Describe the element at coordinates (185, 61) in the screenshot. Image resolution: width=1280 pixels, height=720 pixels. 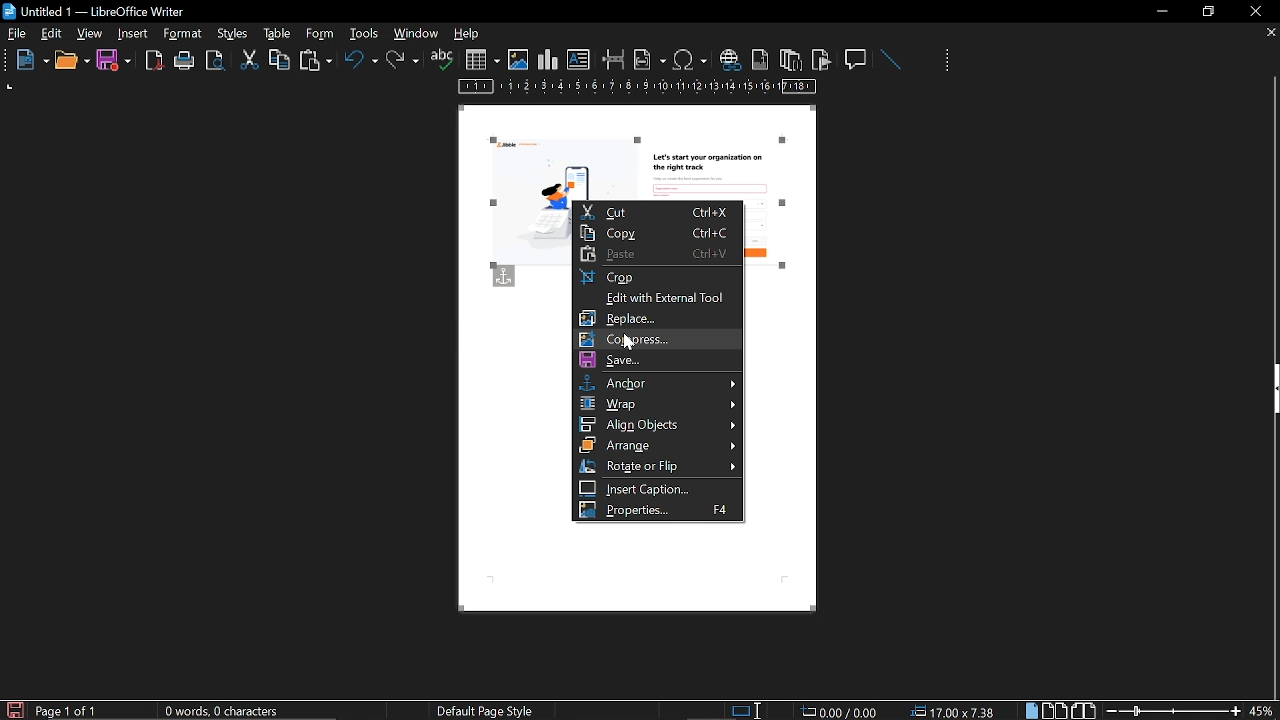
I see `print` at that location.